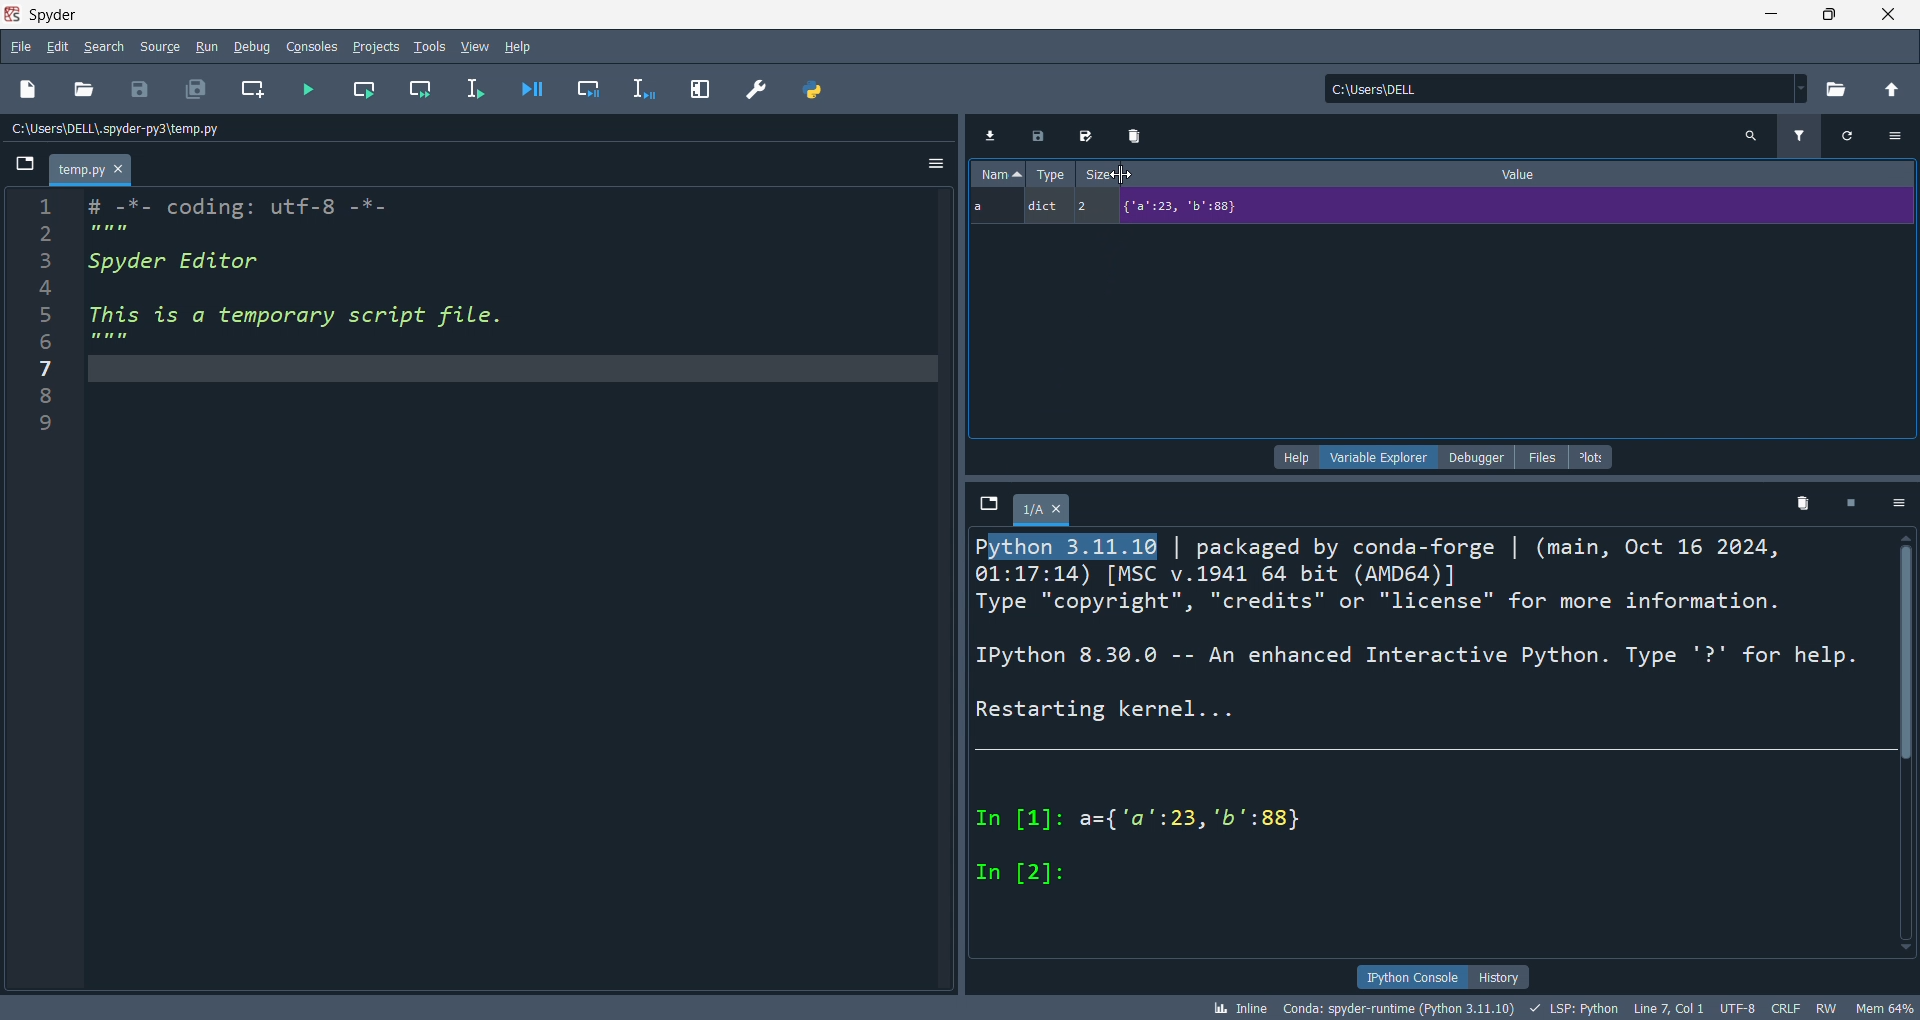 Image resolution: width=1920 pixels, height=1020 pixels. What do you see at coordinates (869, 15) in the screenshot?
I see `title bar` at bounding box center [869, 15].